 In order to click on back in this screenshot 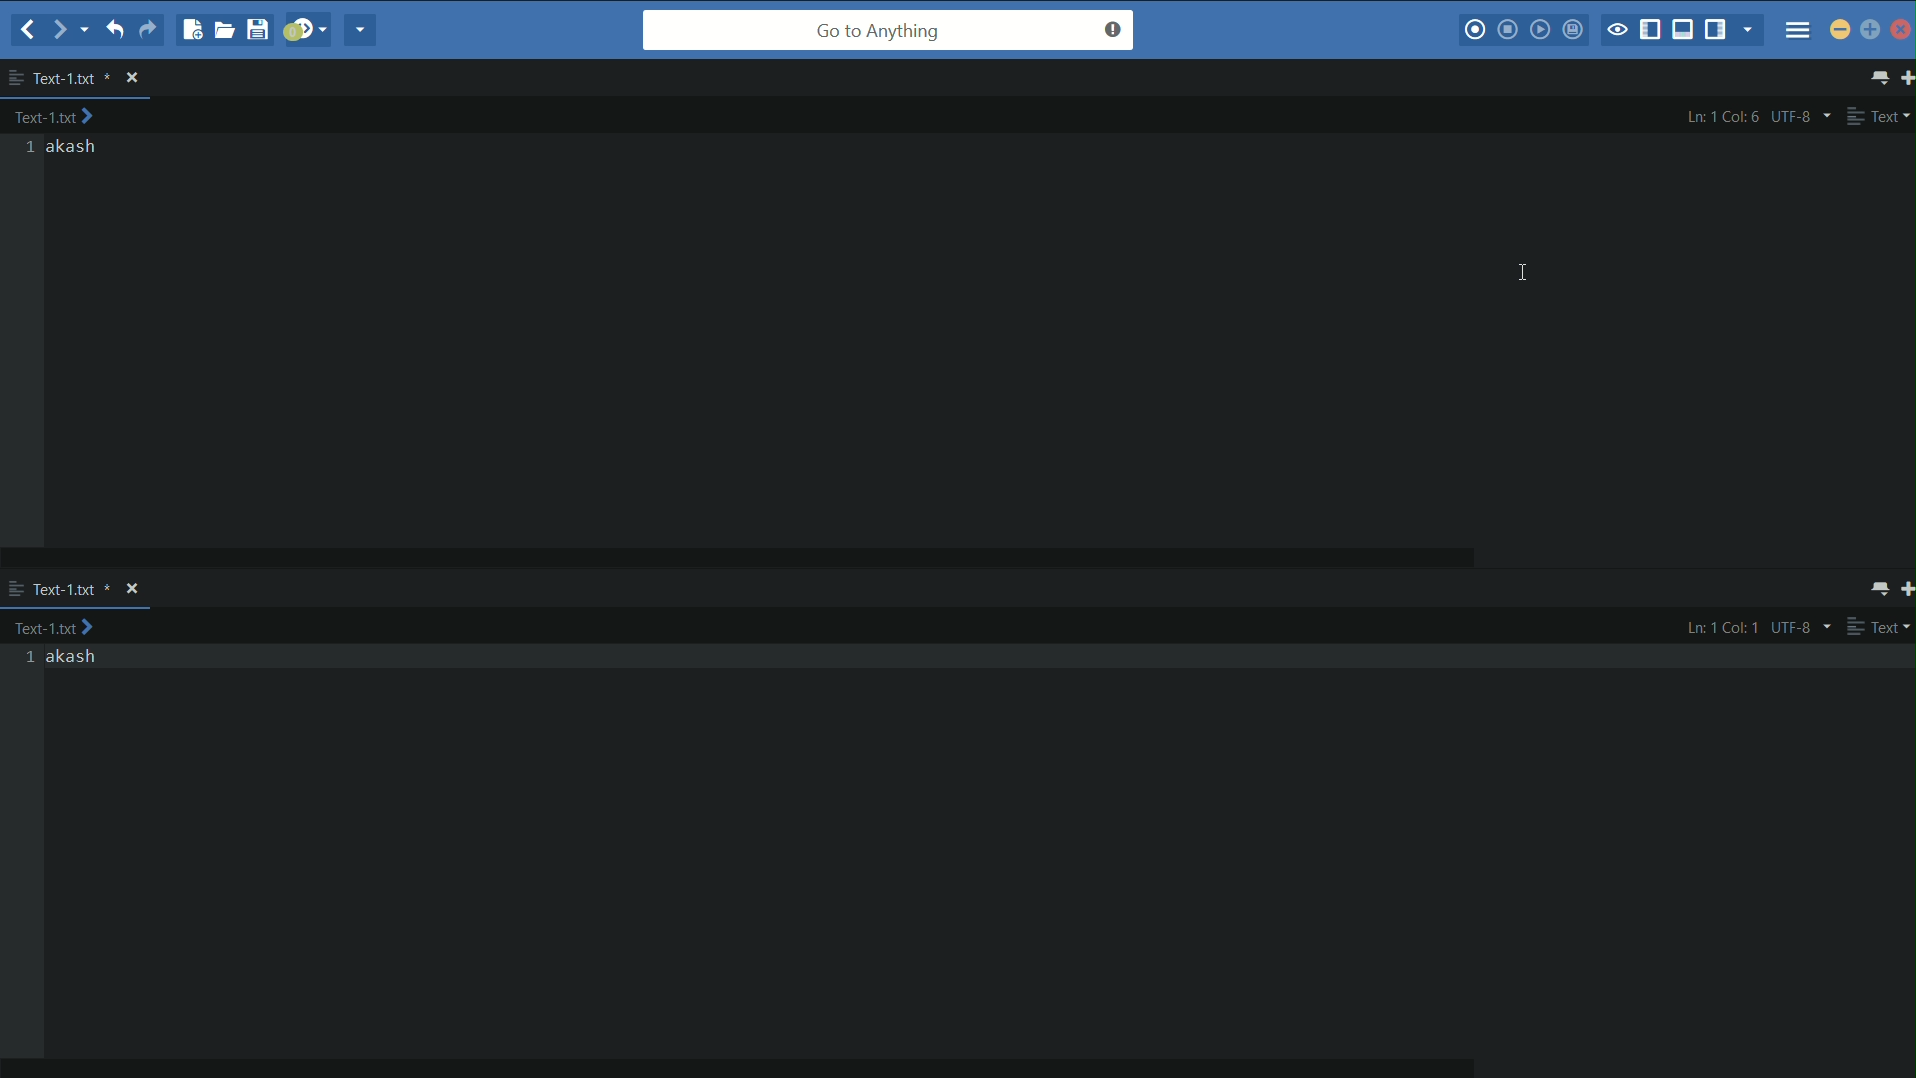, I will do `click(29, 31)`.